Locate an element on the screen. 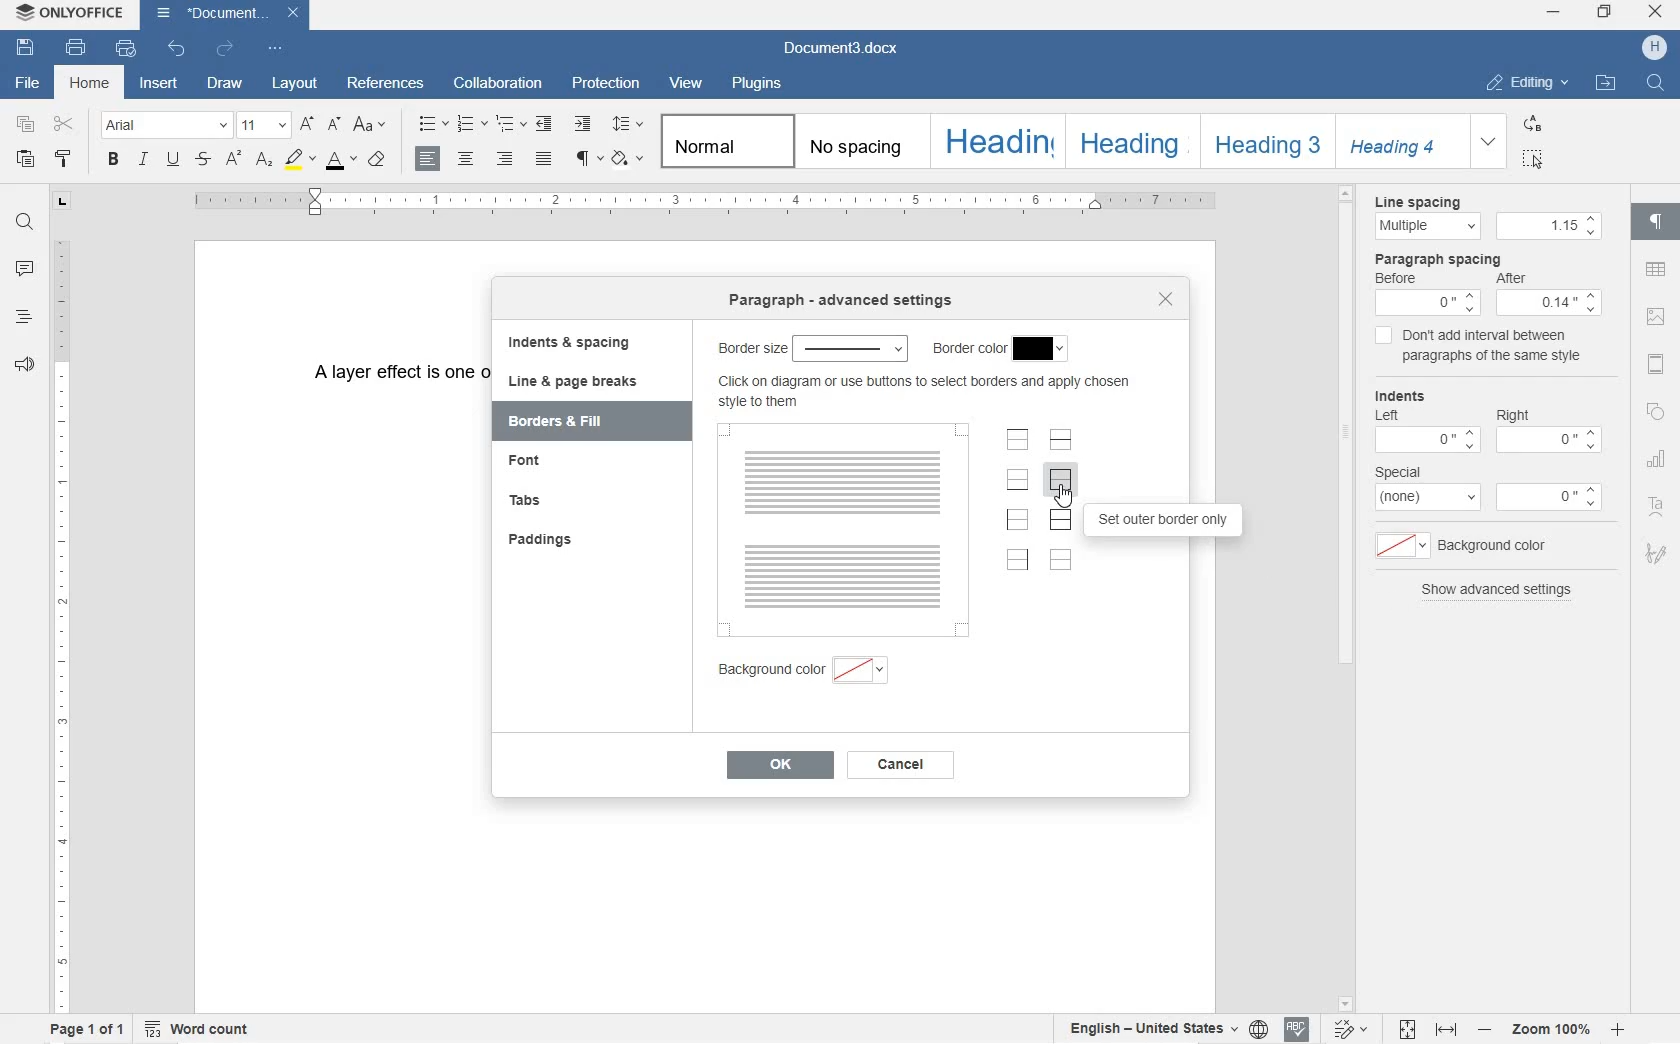 The width and height of the screenshot is (1680, 1044). DOCUMENT3.DOCX is located at coordinates (231, 16).